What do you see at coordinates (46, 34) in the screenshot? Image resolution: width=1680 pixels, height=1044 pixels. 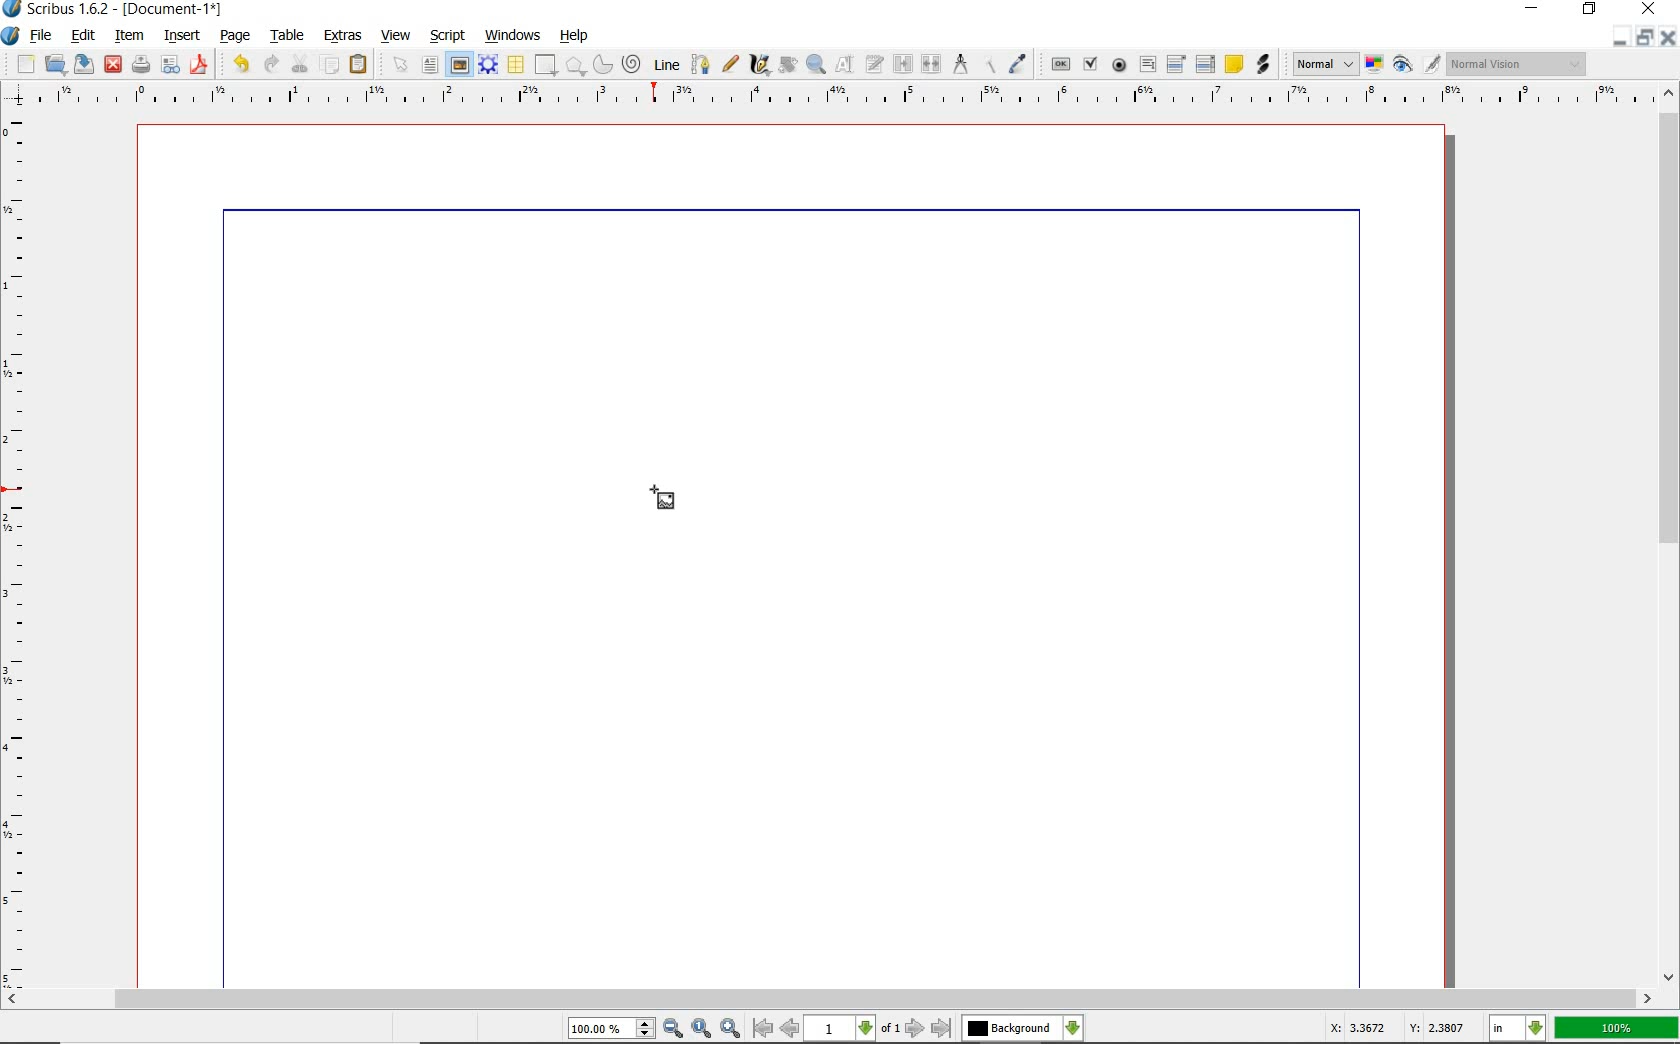 I see `file` at bounding box center [46, 34].